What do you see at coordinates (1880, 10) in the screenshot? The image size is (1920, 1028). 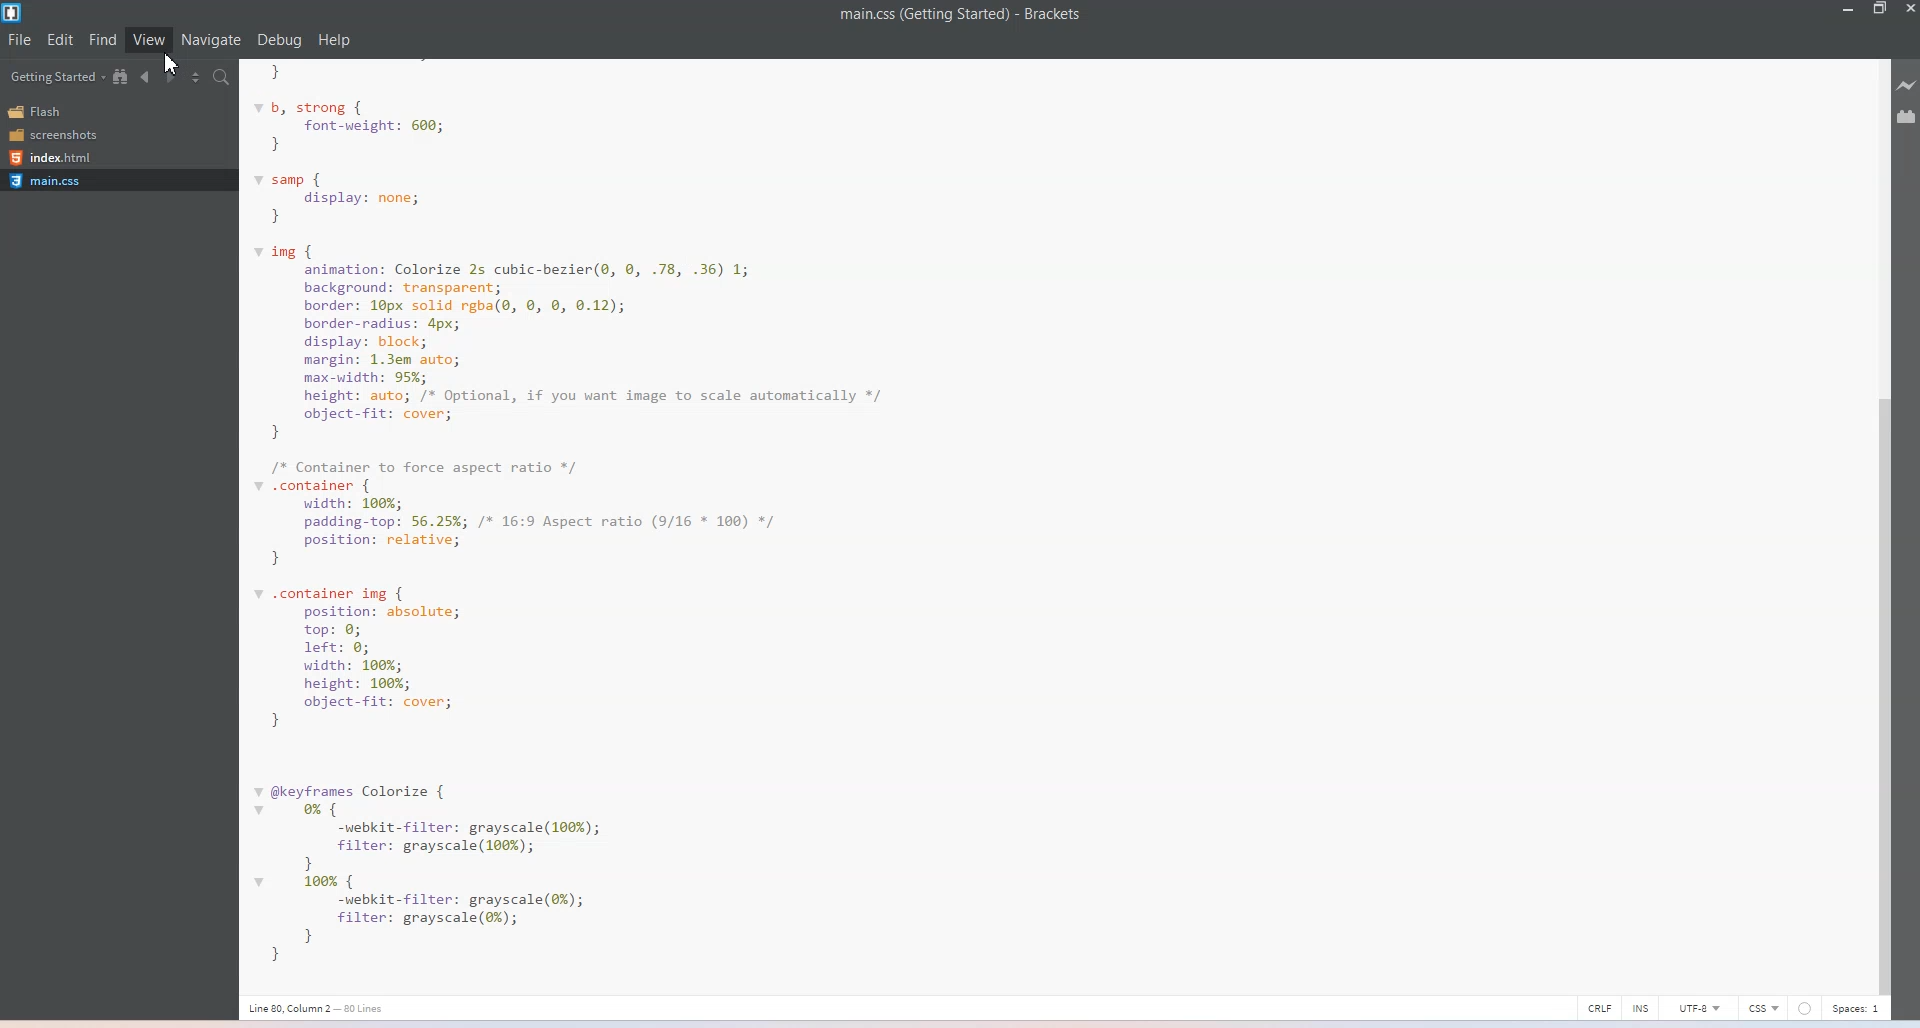 I see `Maximize` at bounding box center [1880, 10].